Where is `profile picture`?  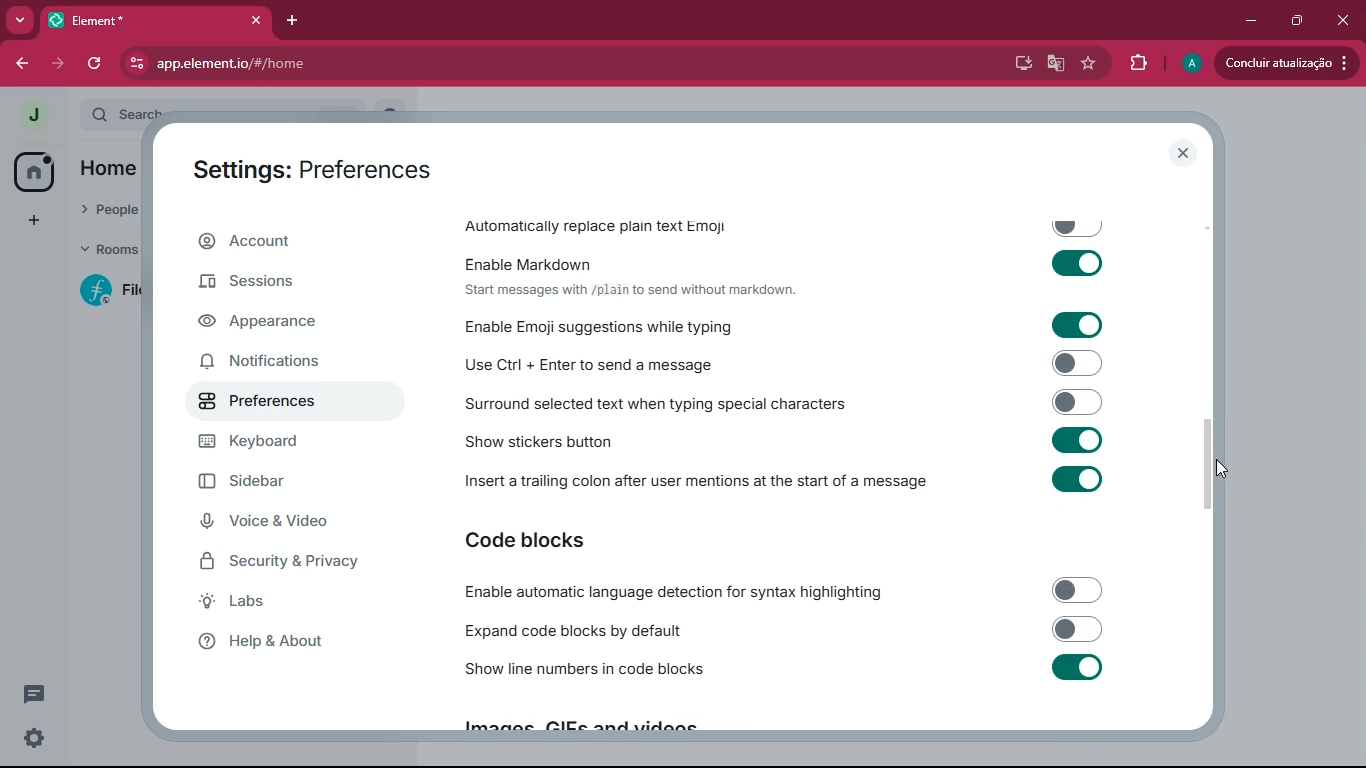 profile picture is located at coordinates (1190, 64).